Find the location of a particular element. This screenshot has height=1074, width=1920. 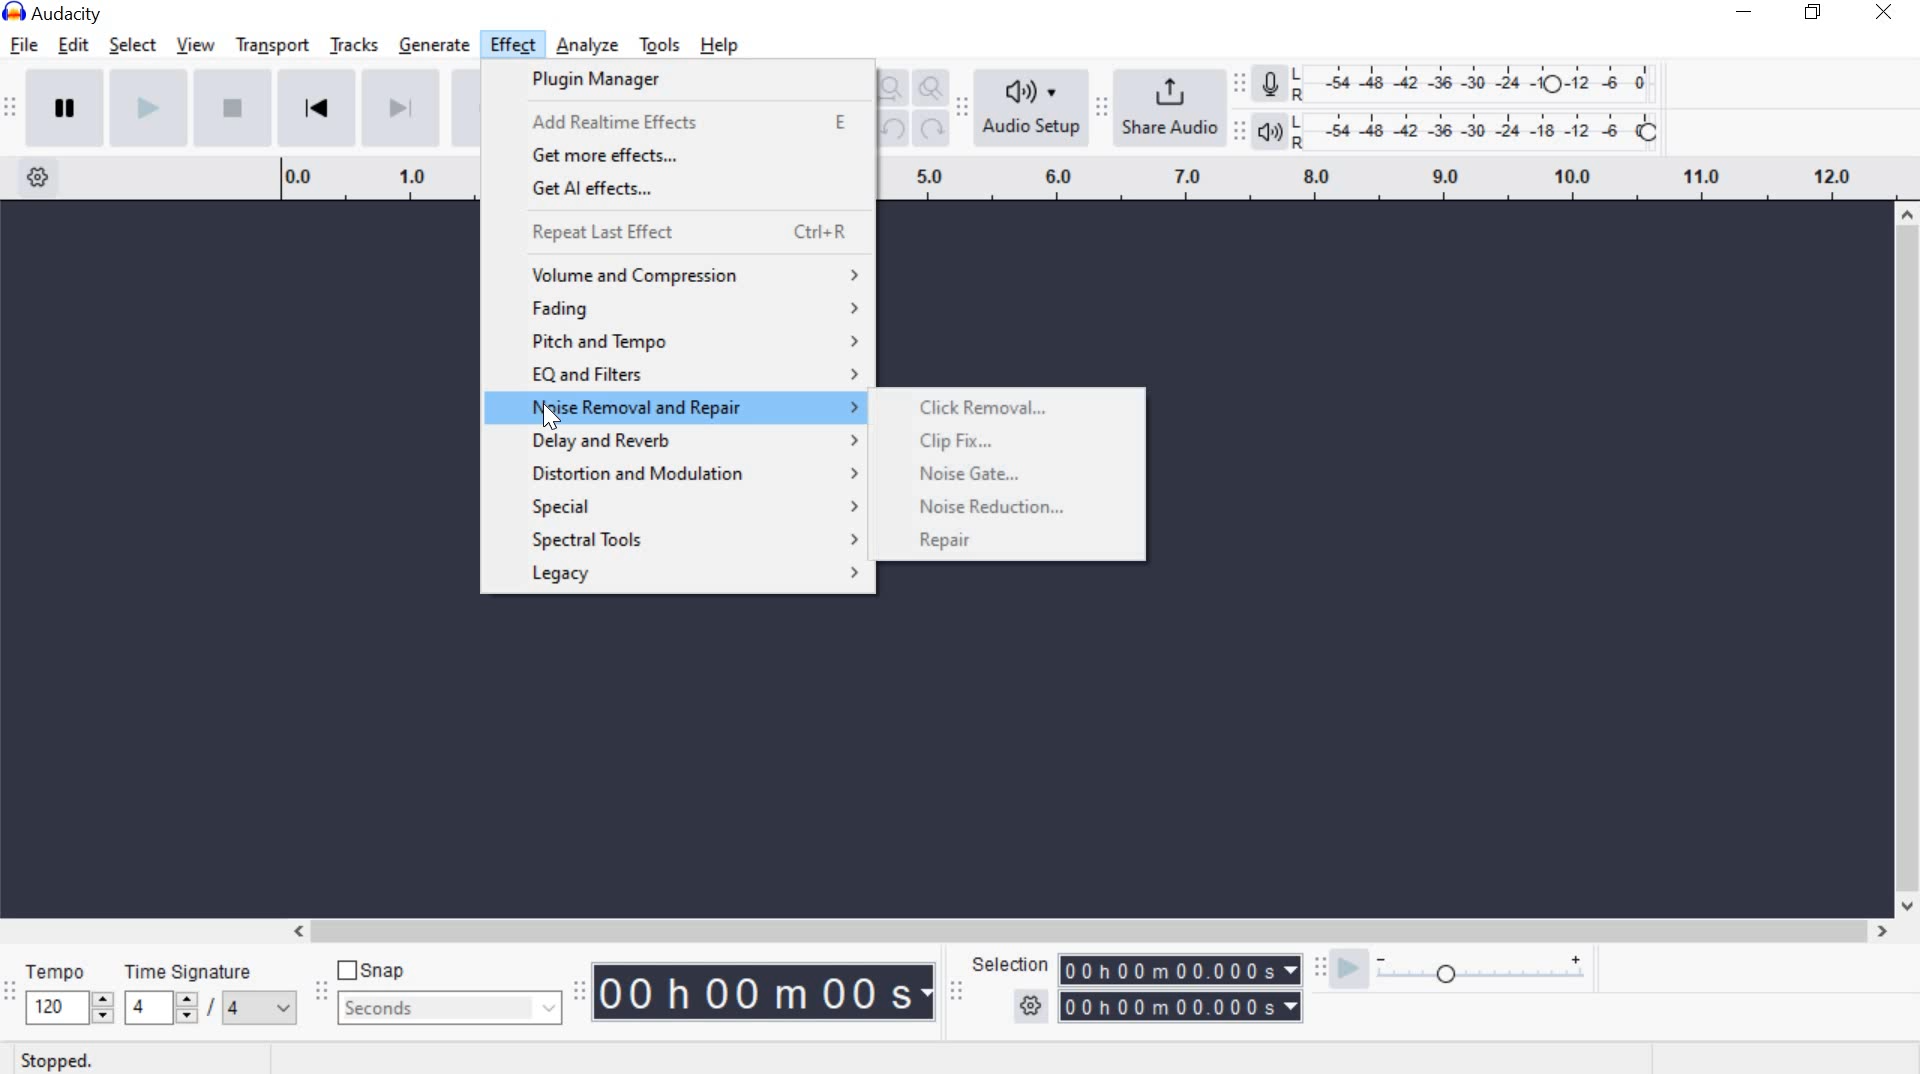

effect is located at coordinates (511, 46).